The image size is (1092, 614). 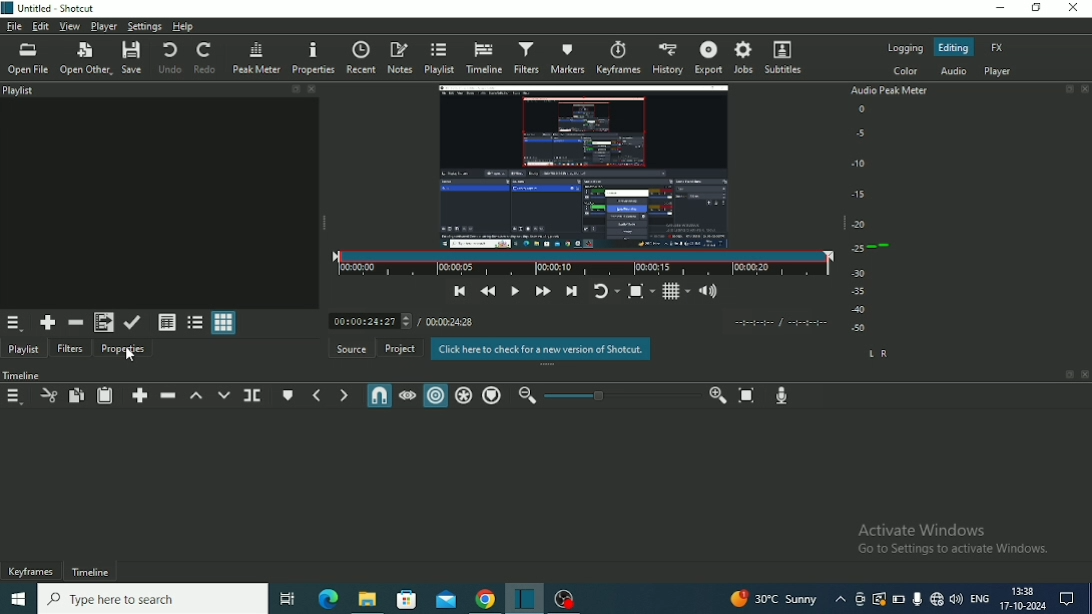 What do you see at coordinates (753, 323) in the screenshot?
I see `In Point` at bounding box center [753, 323].